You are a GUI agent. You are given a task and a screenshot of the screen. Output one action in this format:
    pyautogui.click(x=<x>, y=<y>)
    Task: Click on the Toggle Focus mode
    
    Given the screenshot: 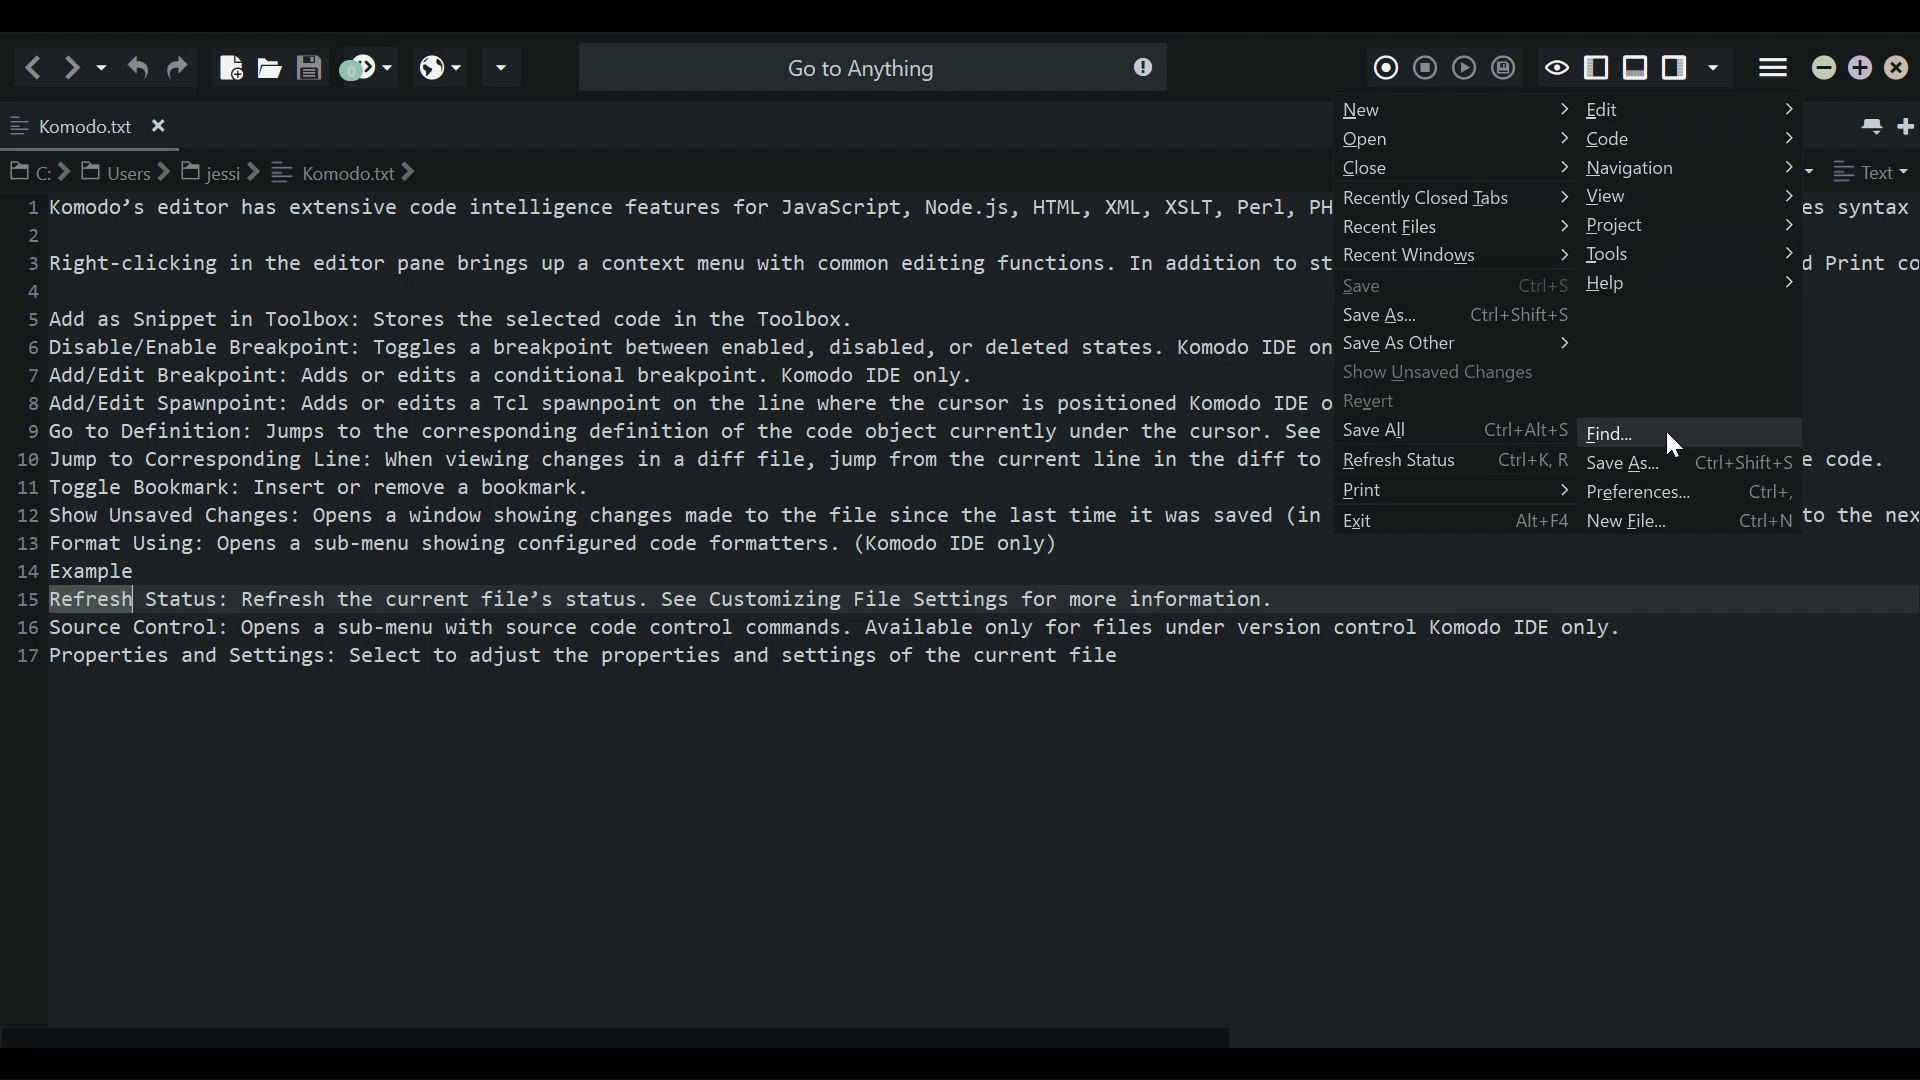 What is the action you would take?
    pyautogui.click(x=1556, y=66)
    